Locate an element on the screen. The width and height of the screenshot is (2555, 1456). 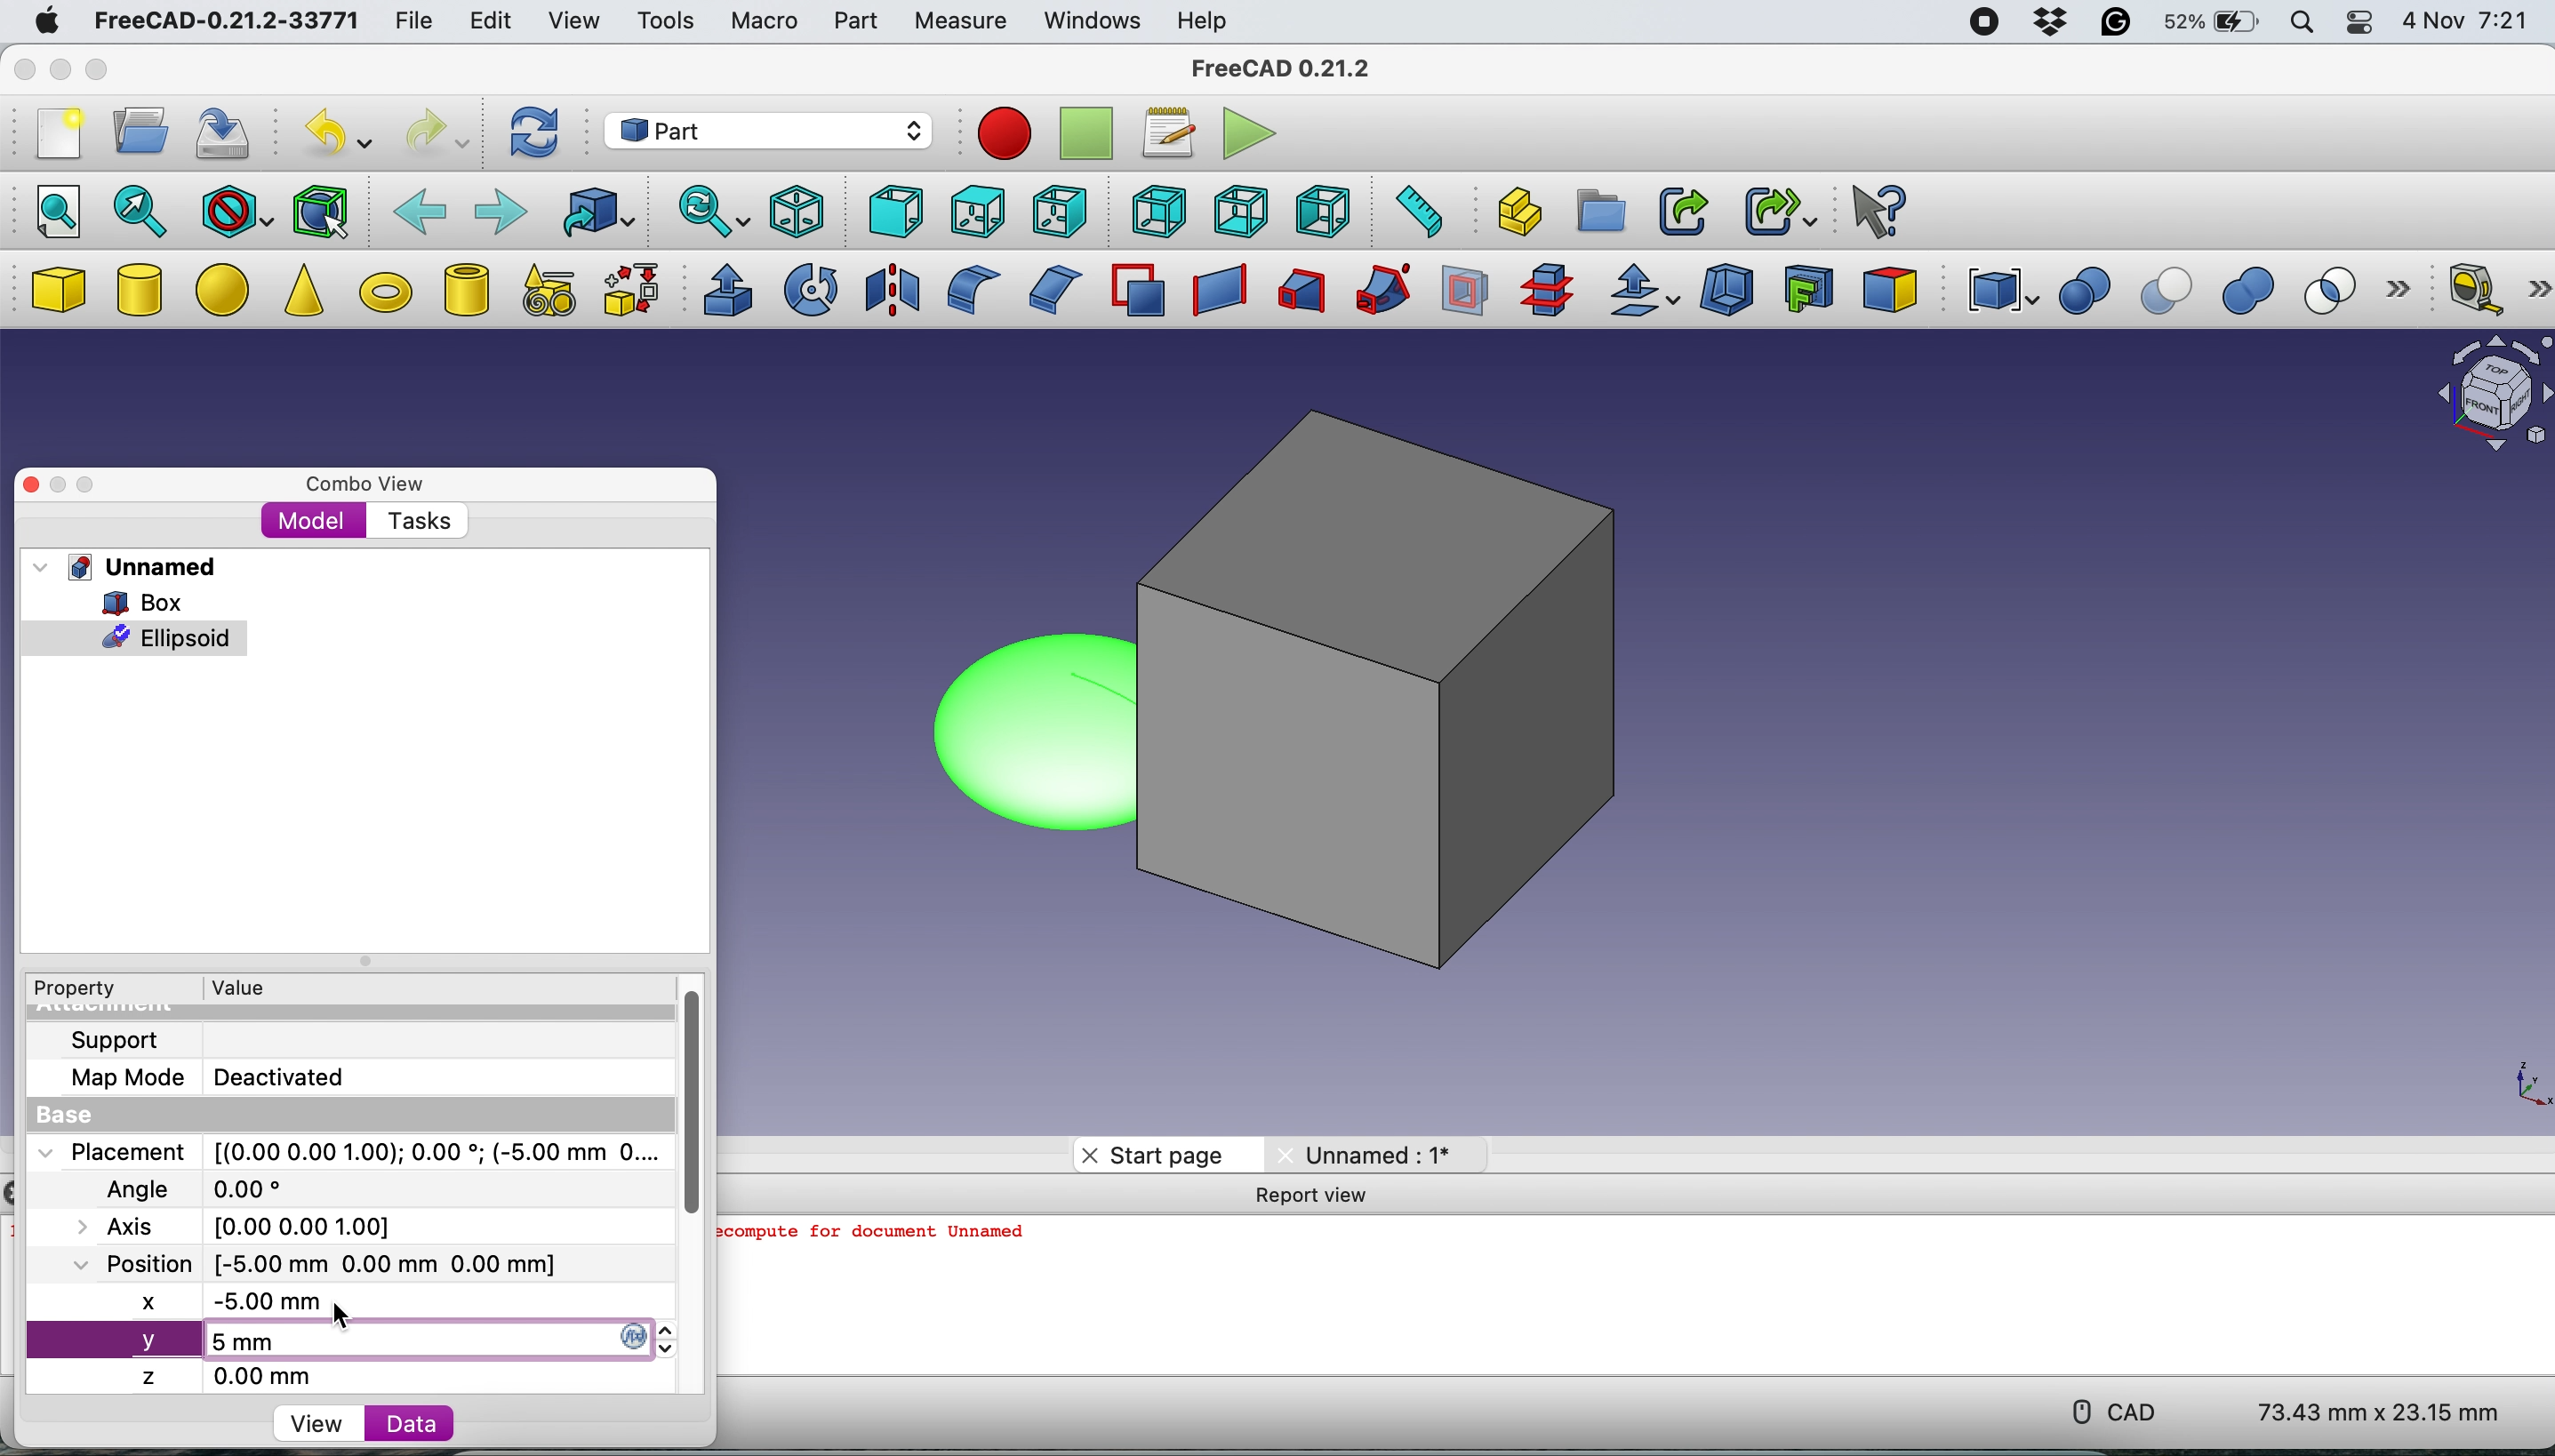
ellipsoid is located at coordinates (1019, 728).